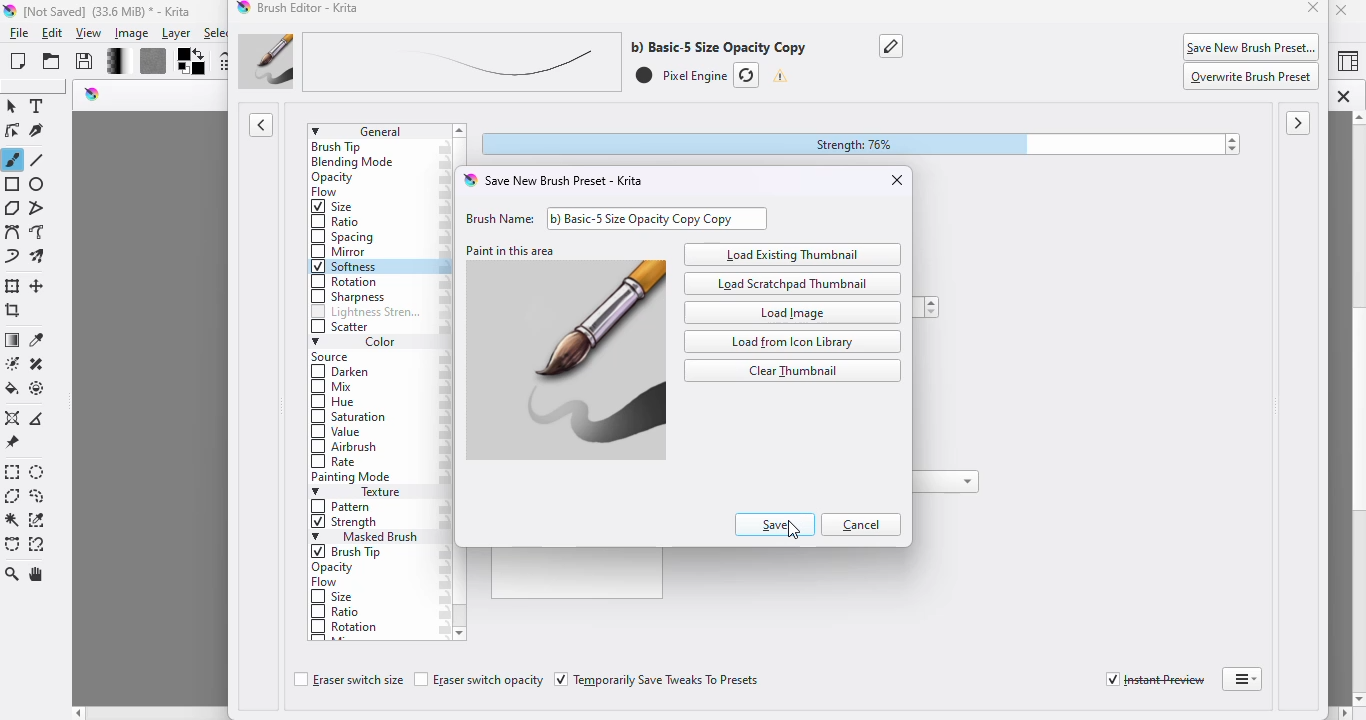 The image size is (1366, 720). I want to click on image, so click(132, 33).